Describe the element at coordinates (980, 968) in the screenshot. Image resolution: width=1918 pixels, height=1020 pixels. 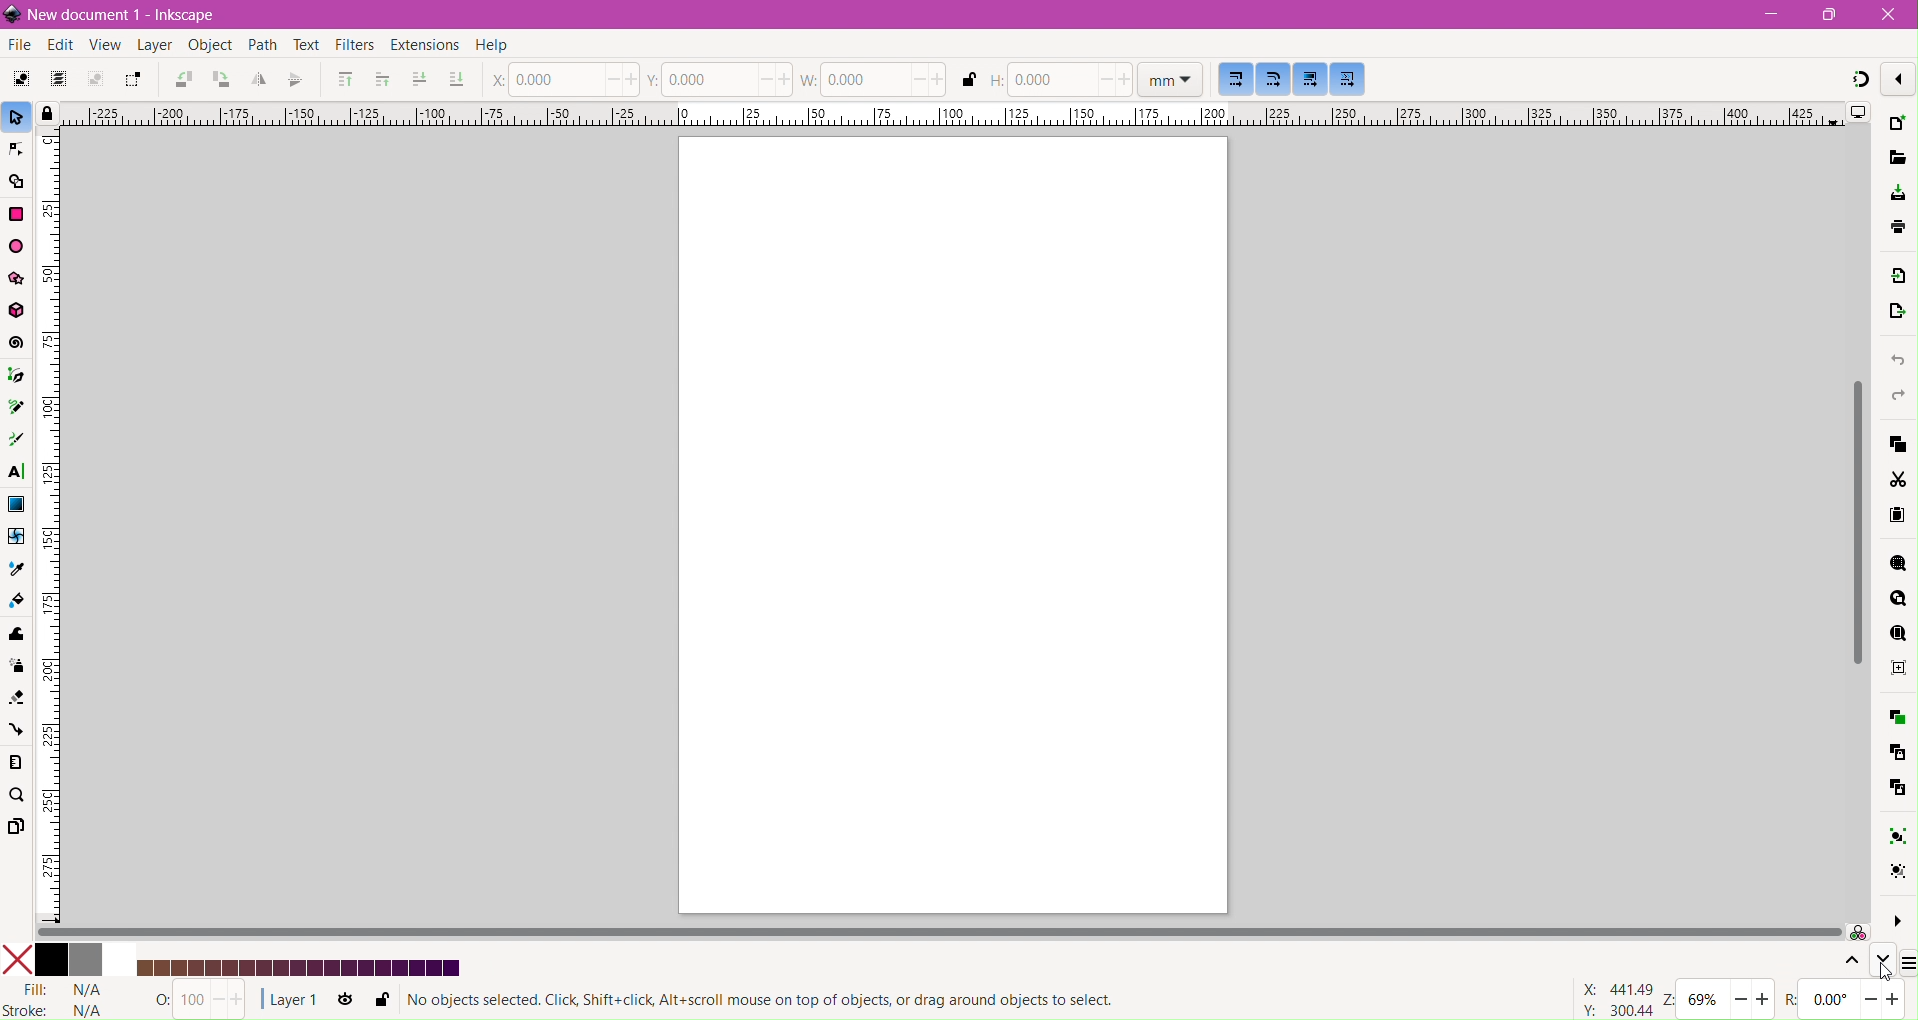
I see `Updated Color Palette - Shades of Royal` at that location.